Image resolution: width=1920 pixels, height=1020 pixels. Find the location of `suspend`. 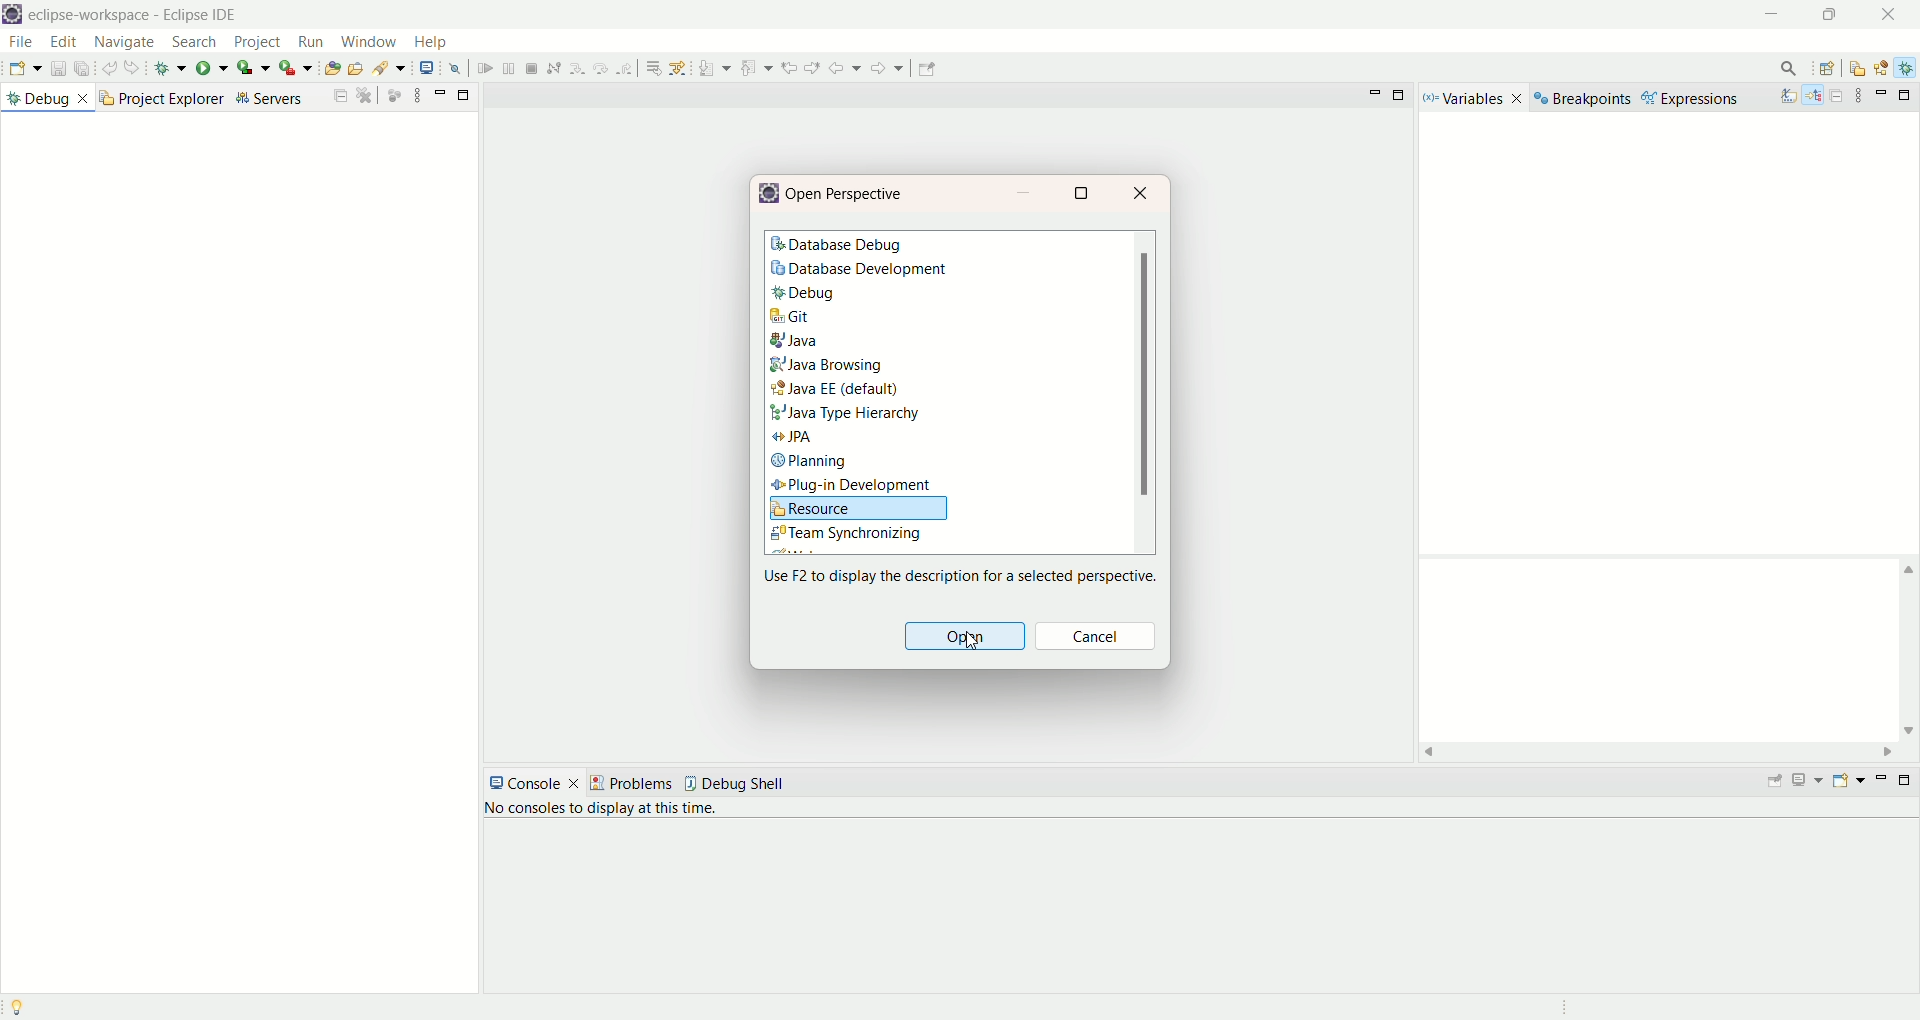

suspend is located at coordinates (652, 68).